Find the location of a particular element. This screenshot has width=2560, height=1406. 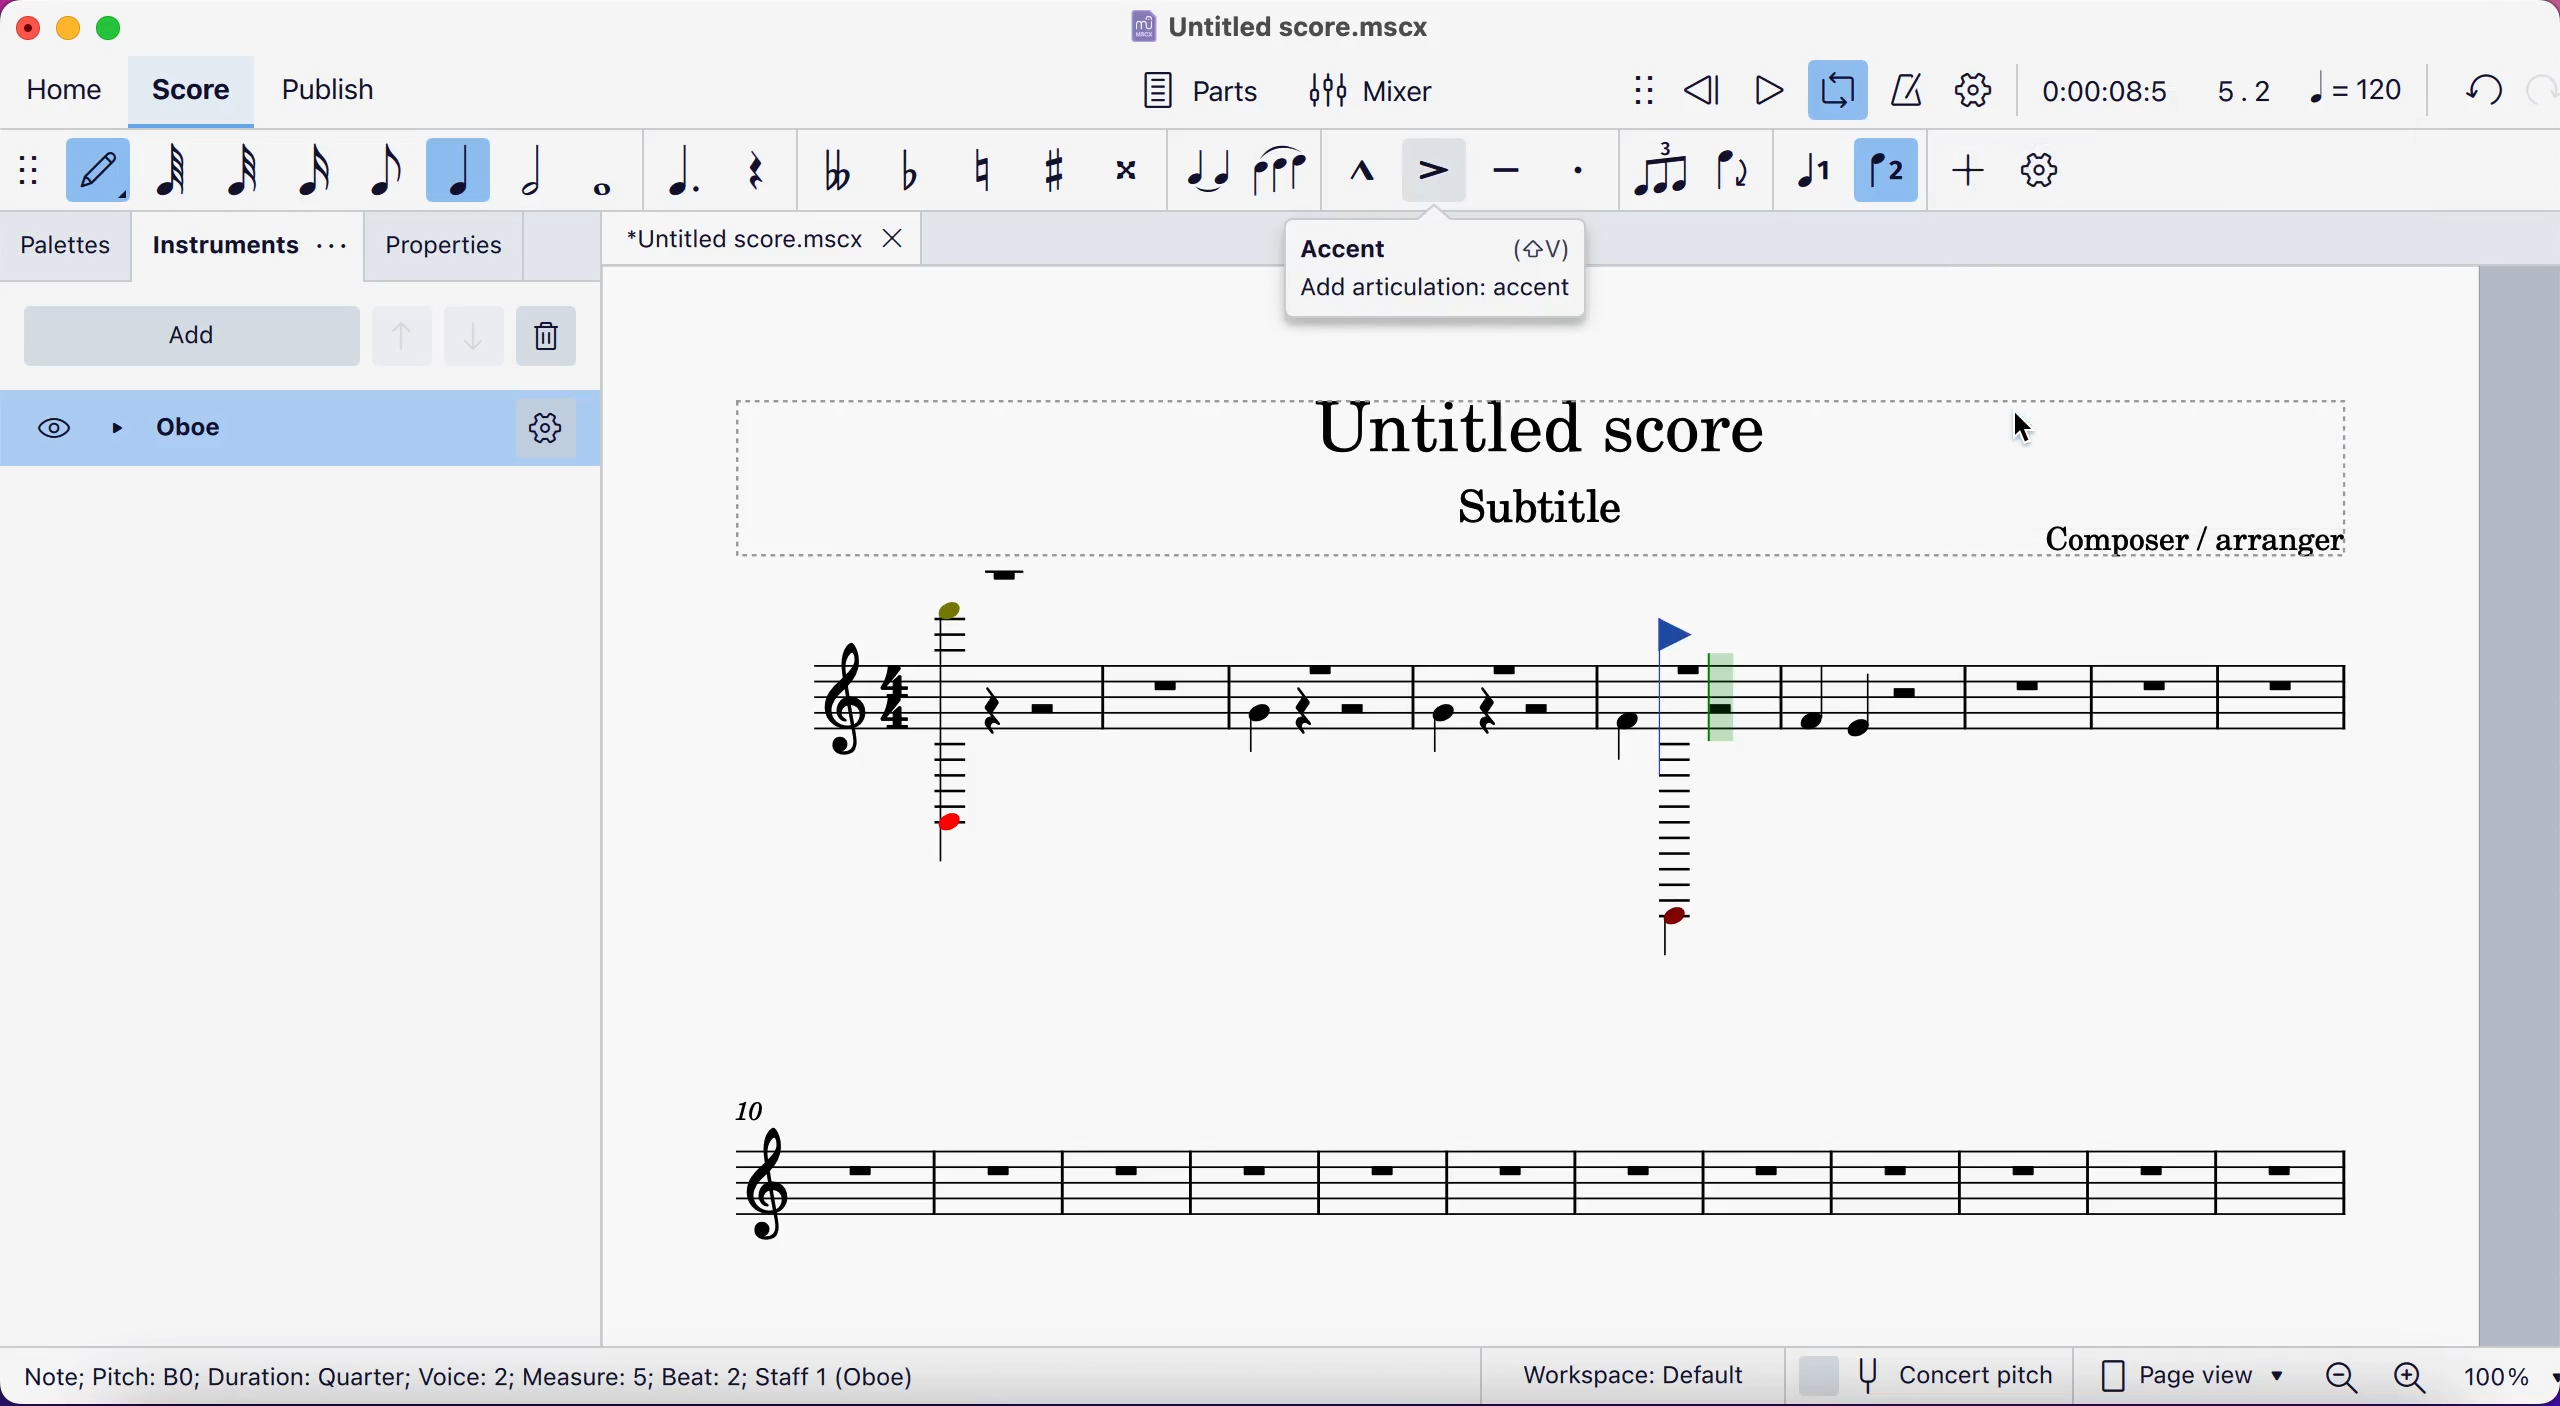

workspace: default is located at coordinates (1640, 1375).